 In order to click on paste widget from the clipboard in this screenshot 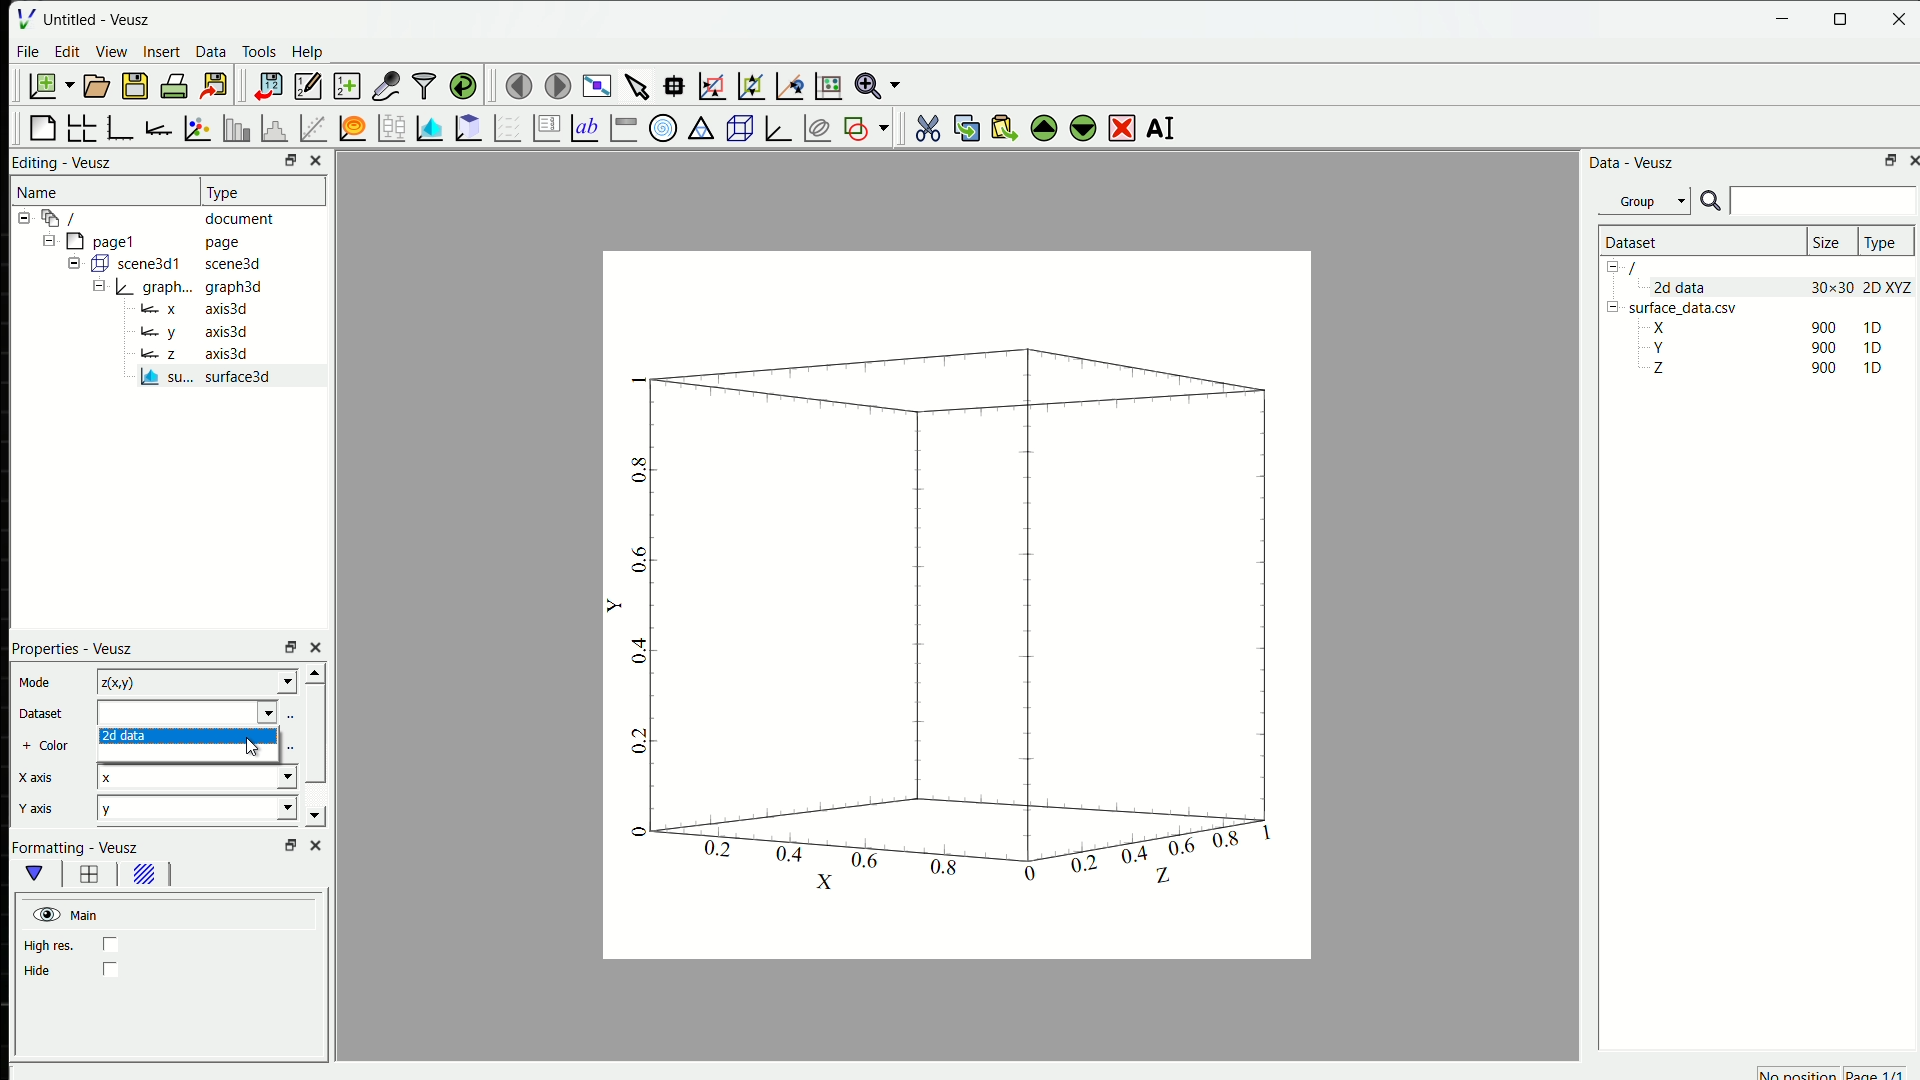, I will do `click(1007, 127)`.